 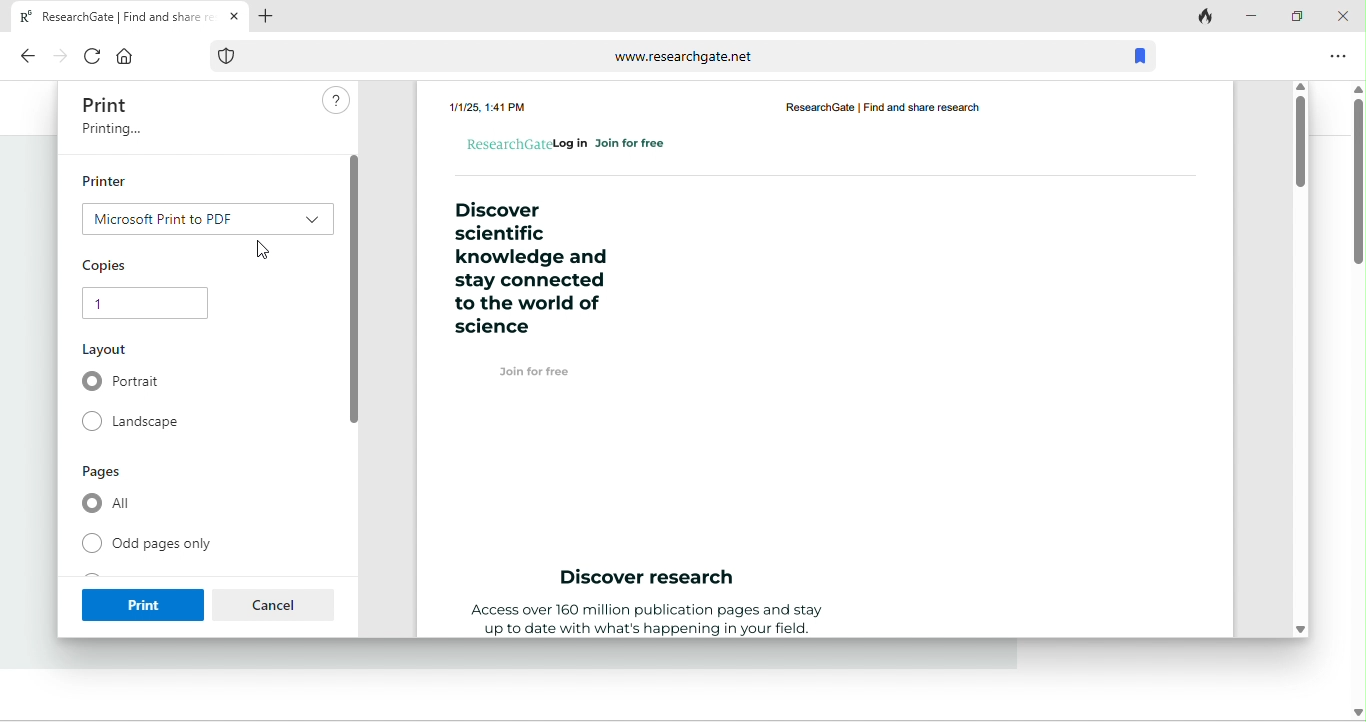 I want to click on odd pages only, so click(x=152, y=545).